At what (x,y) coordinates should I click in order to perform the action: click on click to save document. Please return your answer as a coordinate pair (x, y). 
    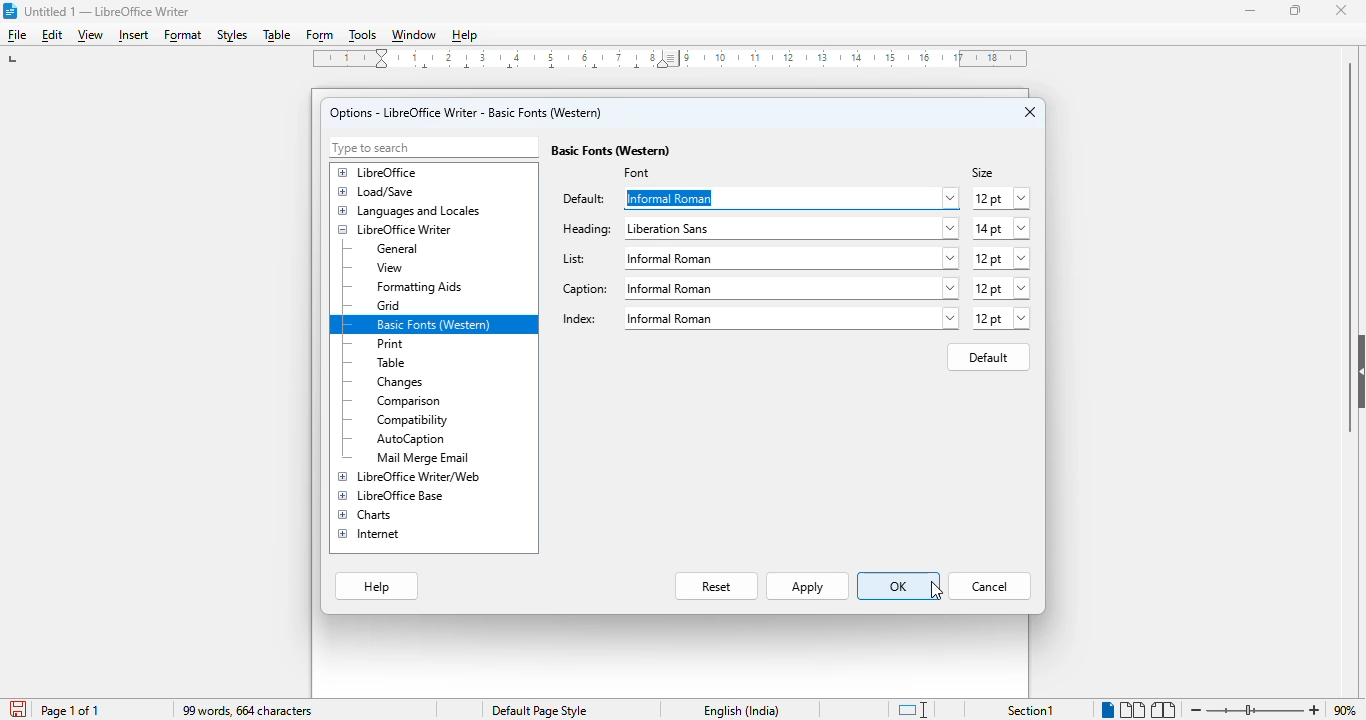
    Looking at the image, I should click on (19, 708).